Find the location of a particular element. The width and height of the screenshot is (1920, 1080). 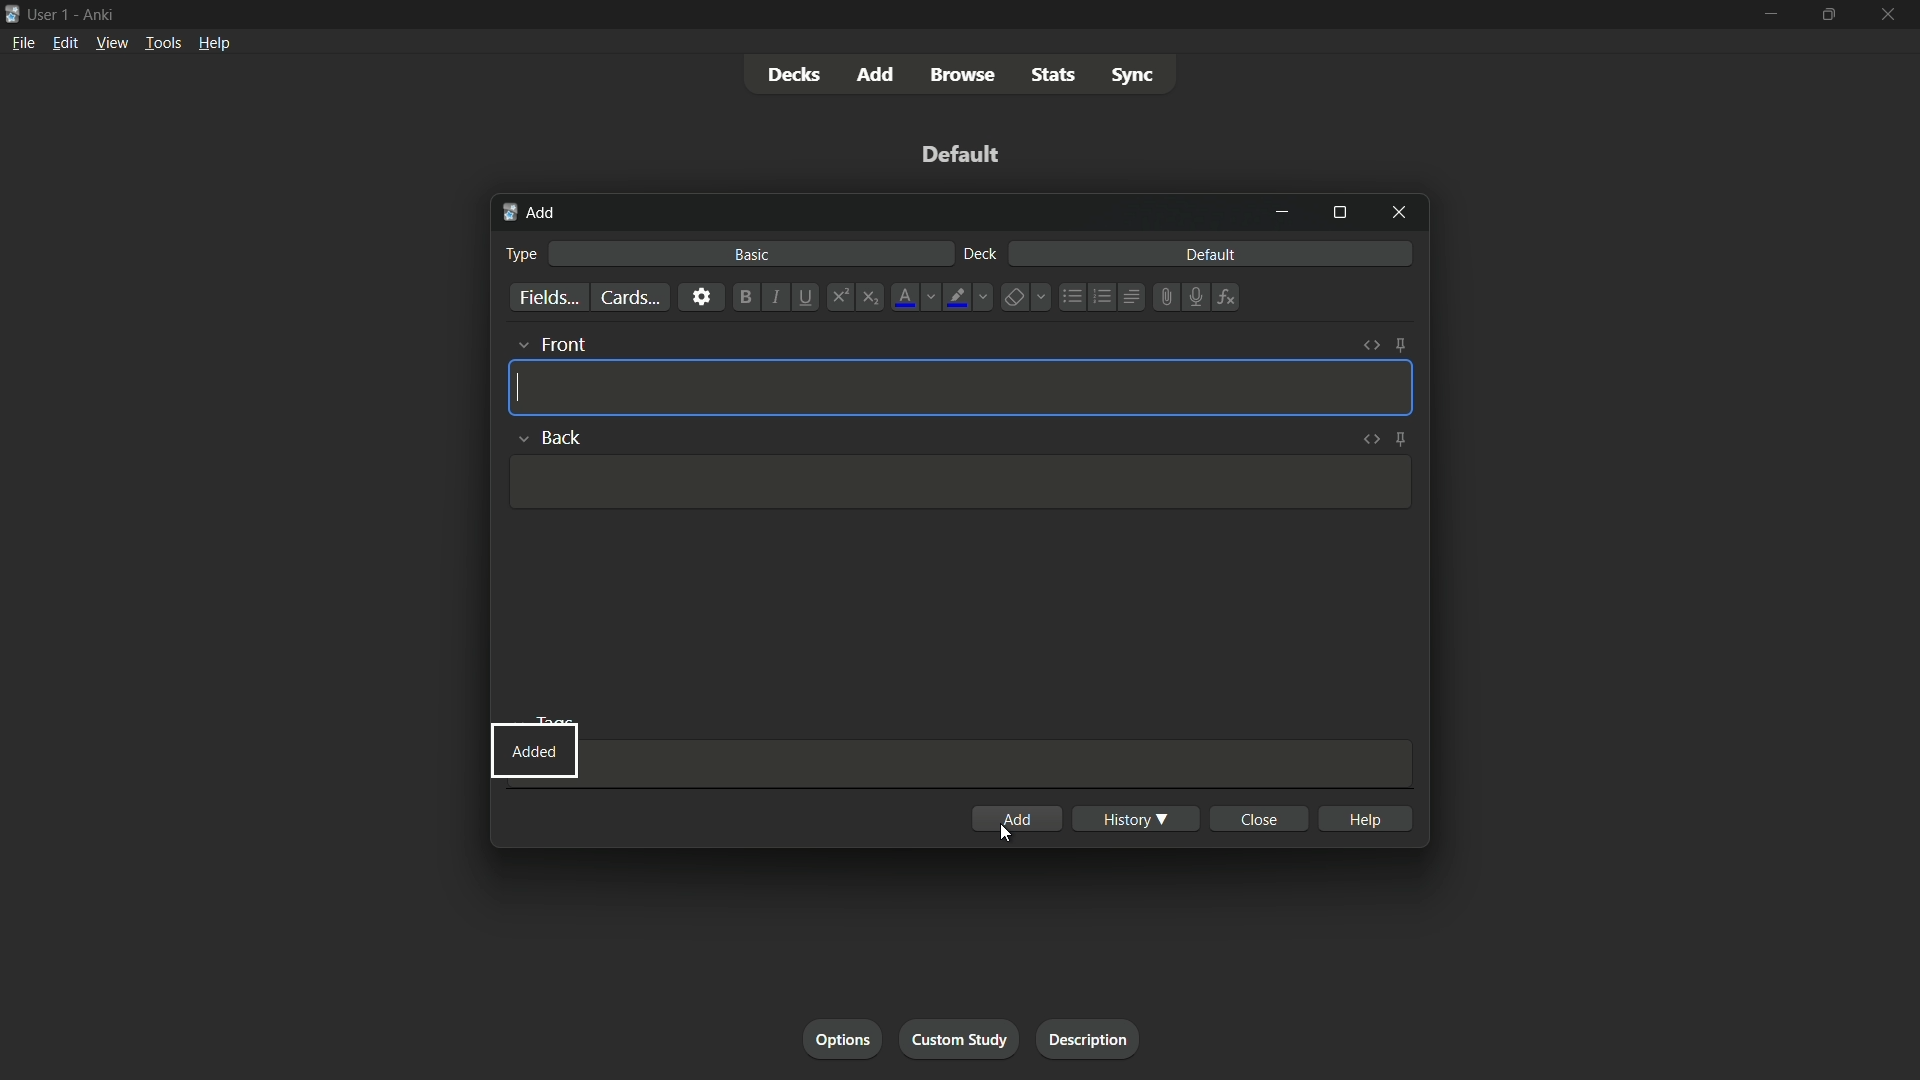

subscript is located at coordinates (873, 297).